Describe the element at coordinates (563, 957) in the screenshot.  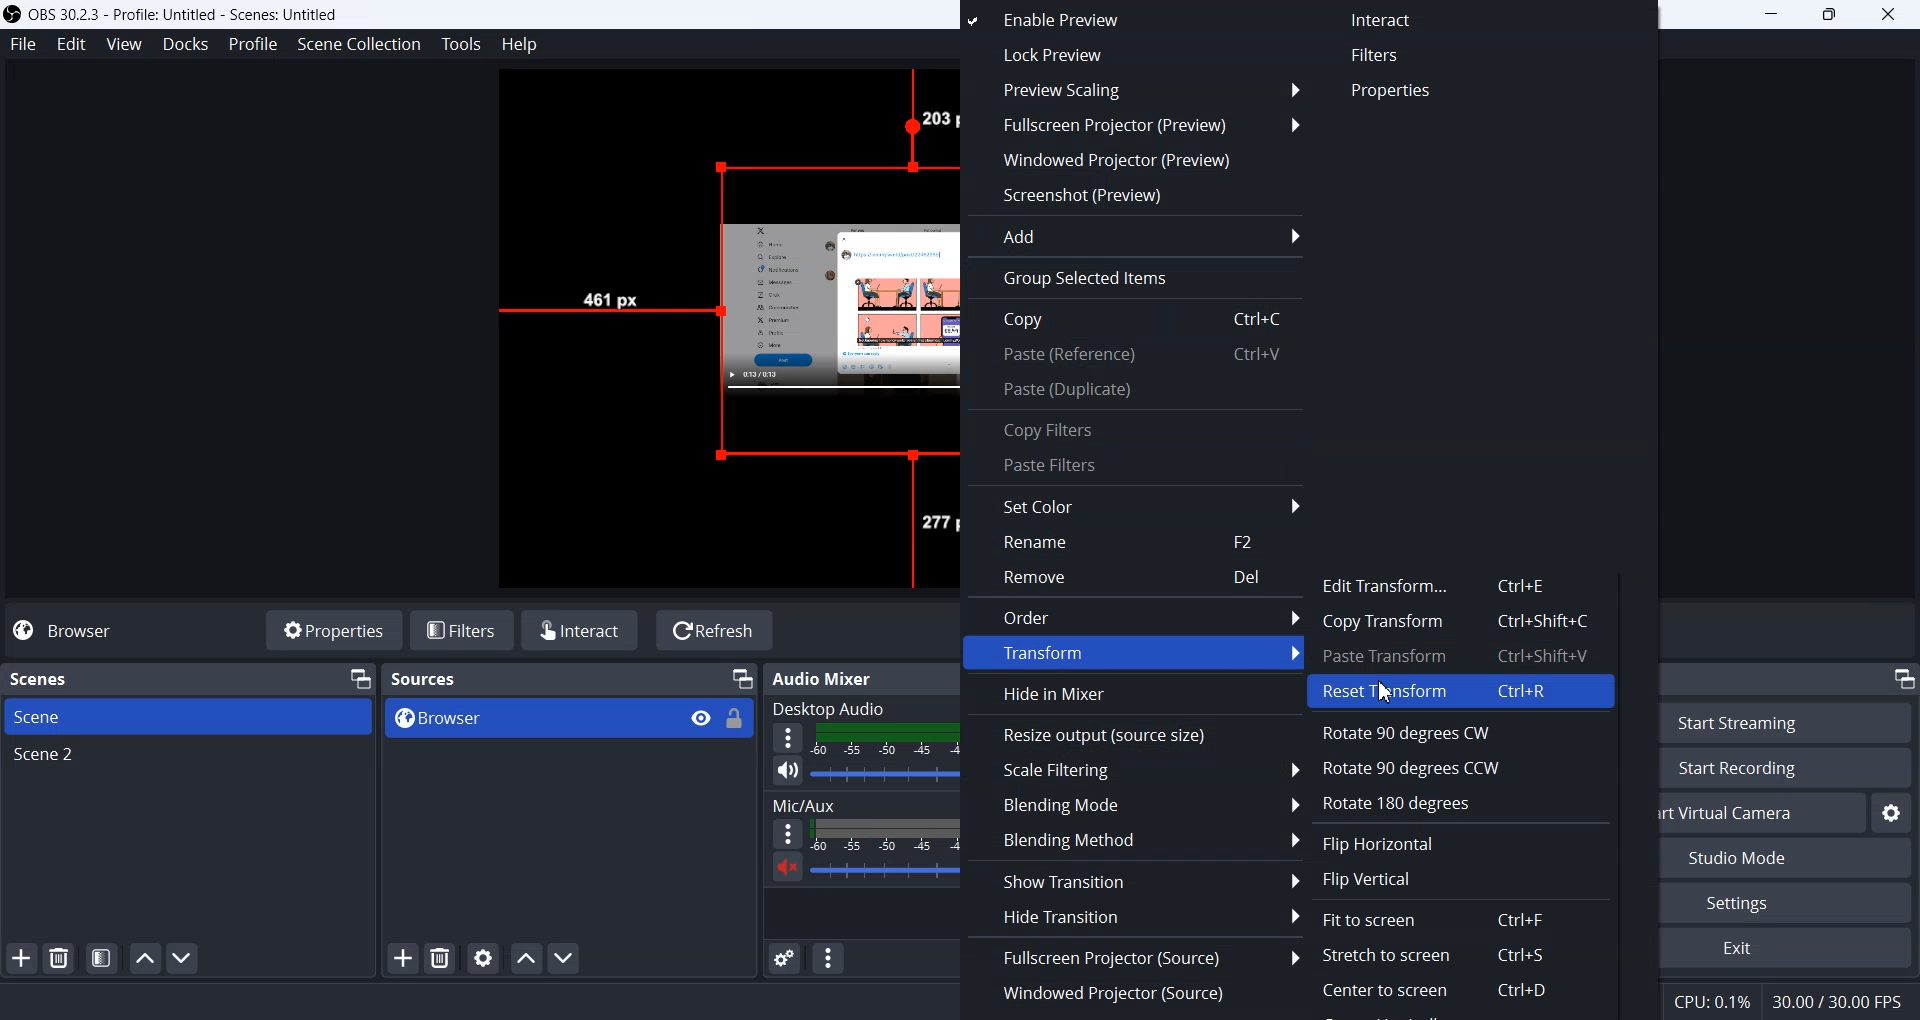
I see `Move sources down` at that location.